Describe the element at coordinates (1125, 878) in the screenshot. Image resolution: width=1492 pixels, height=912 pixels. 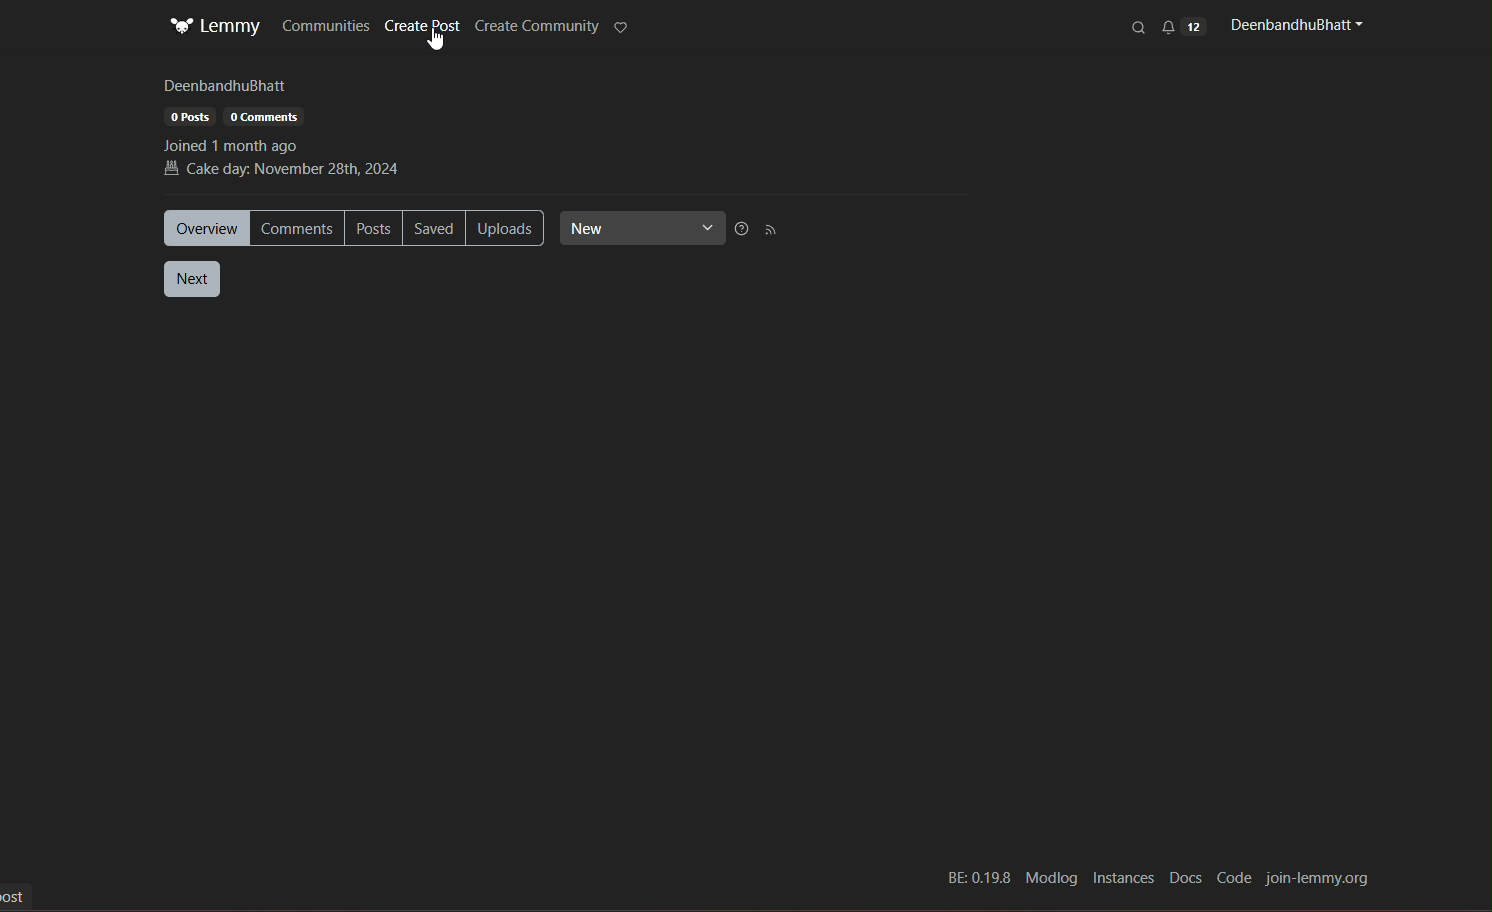
I see `Instances` at that location.